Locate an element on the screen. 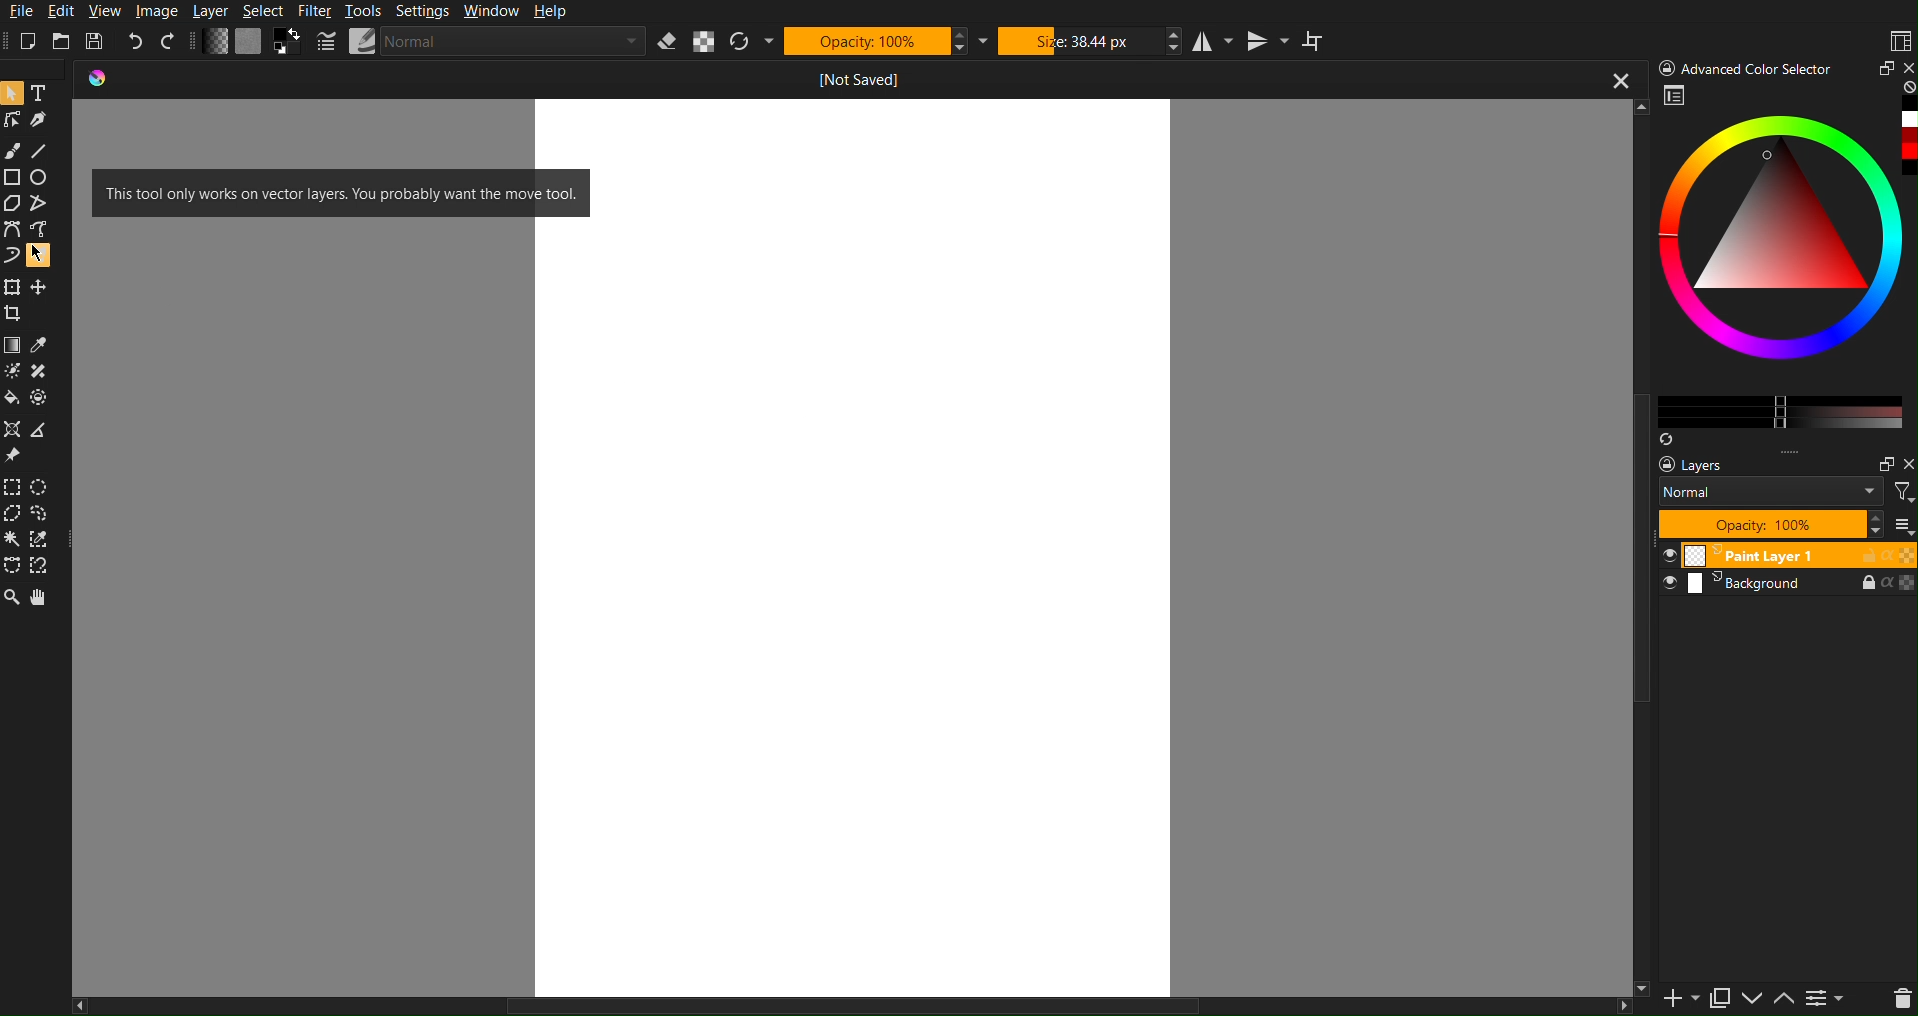 The height and width of the screenshot is (1016, 1918). Color Pallet is located at coordinates (45, 402).